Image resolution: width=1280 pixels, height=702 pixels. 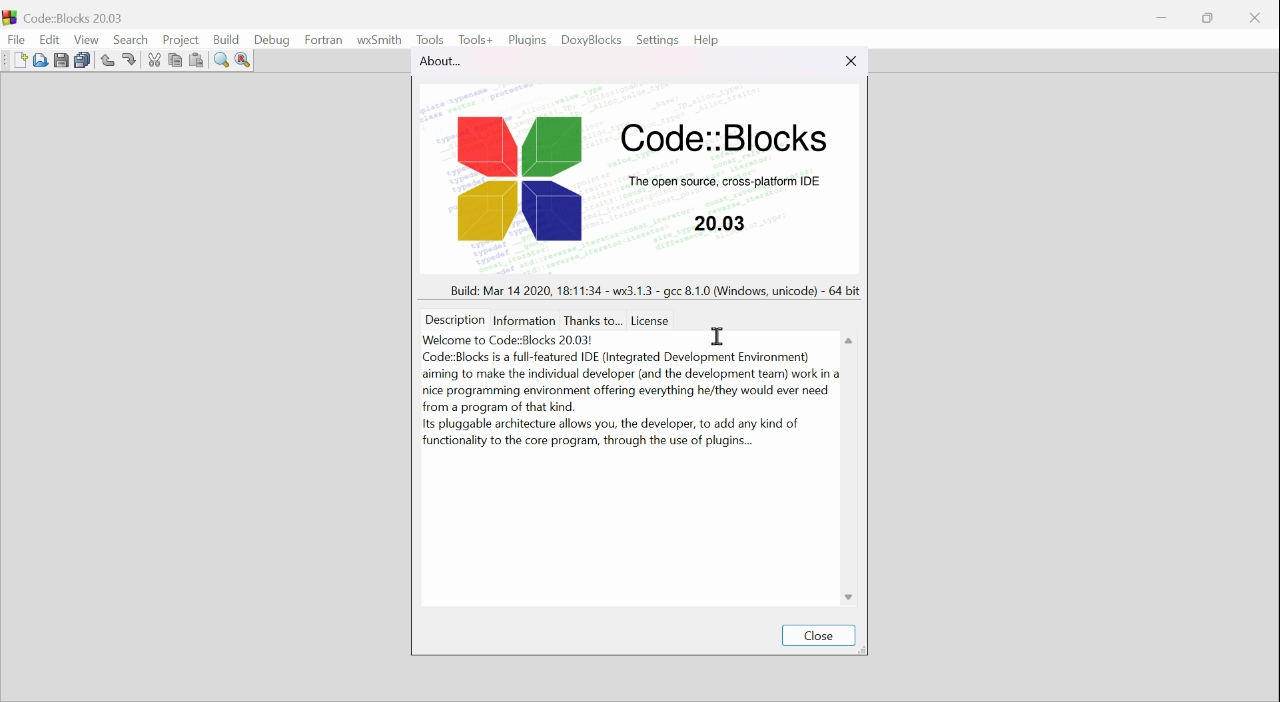 I want to click on About, so click(x=455, y=61).